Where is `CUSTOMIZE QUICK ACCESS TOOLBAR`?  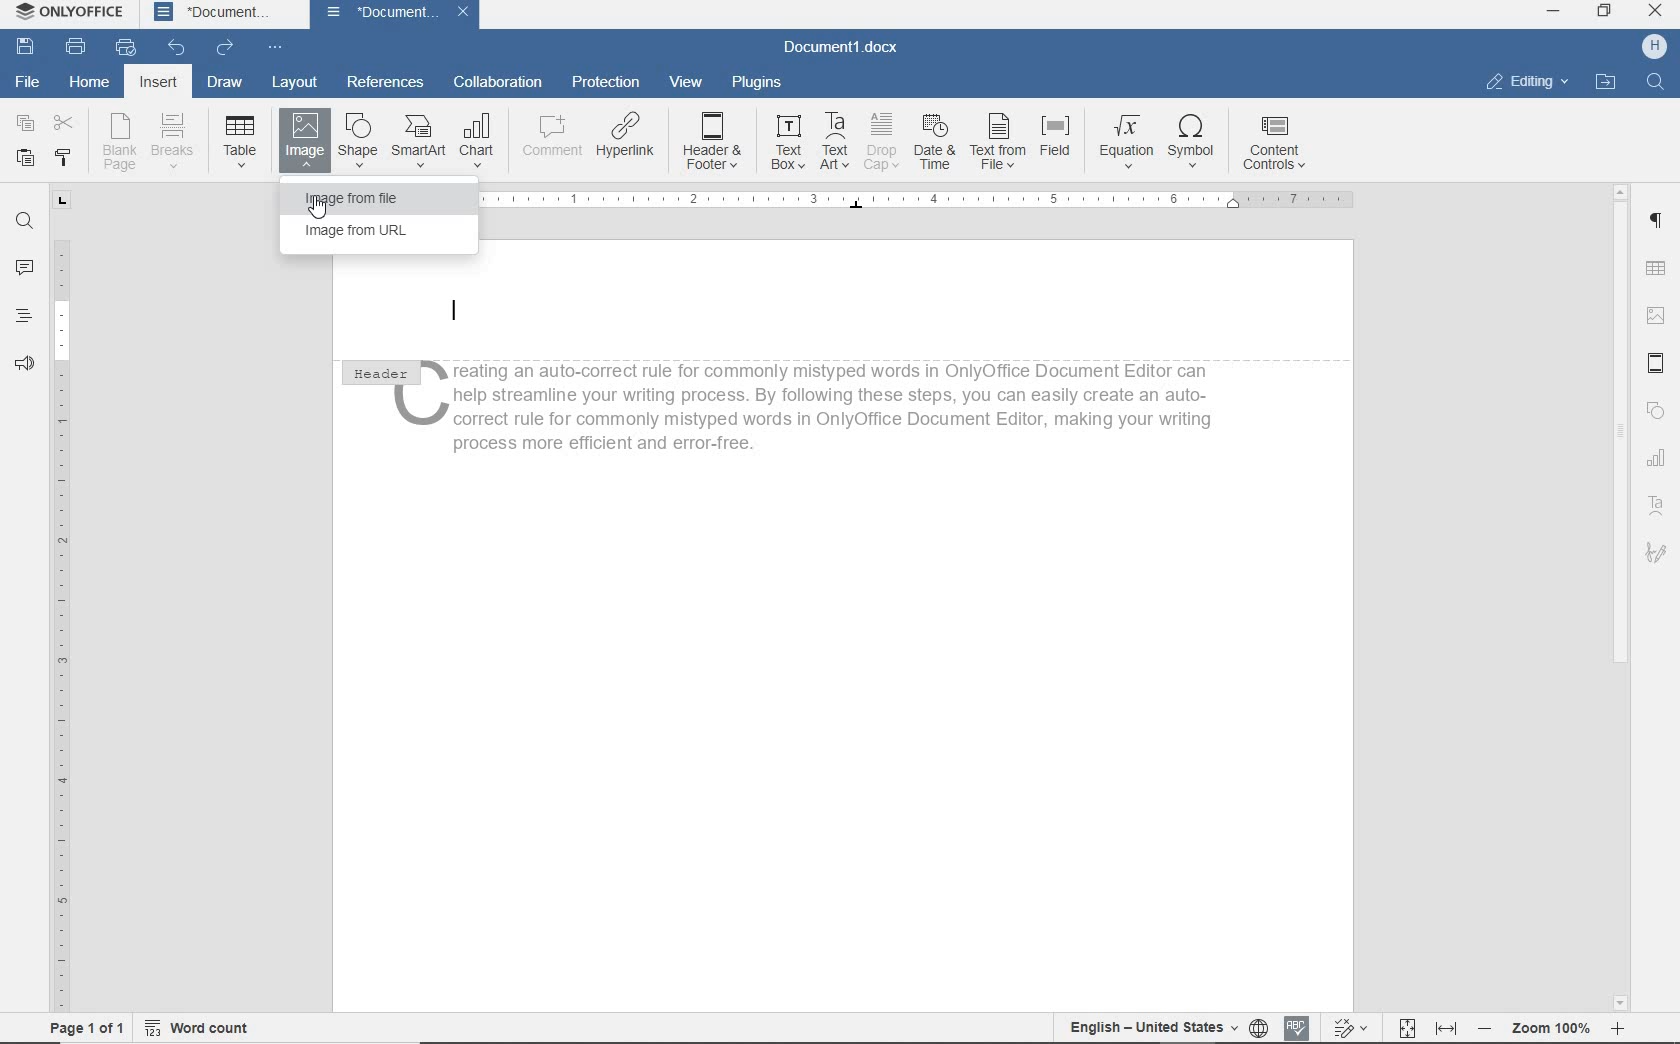
CUSTOMIZE QUICK ACCESS TOOLBAR is located at coordinates (271, 46).